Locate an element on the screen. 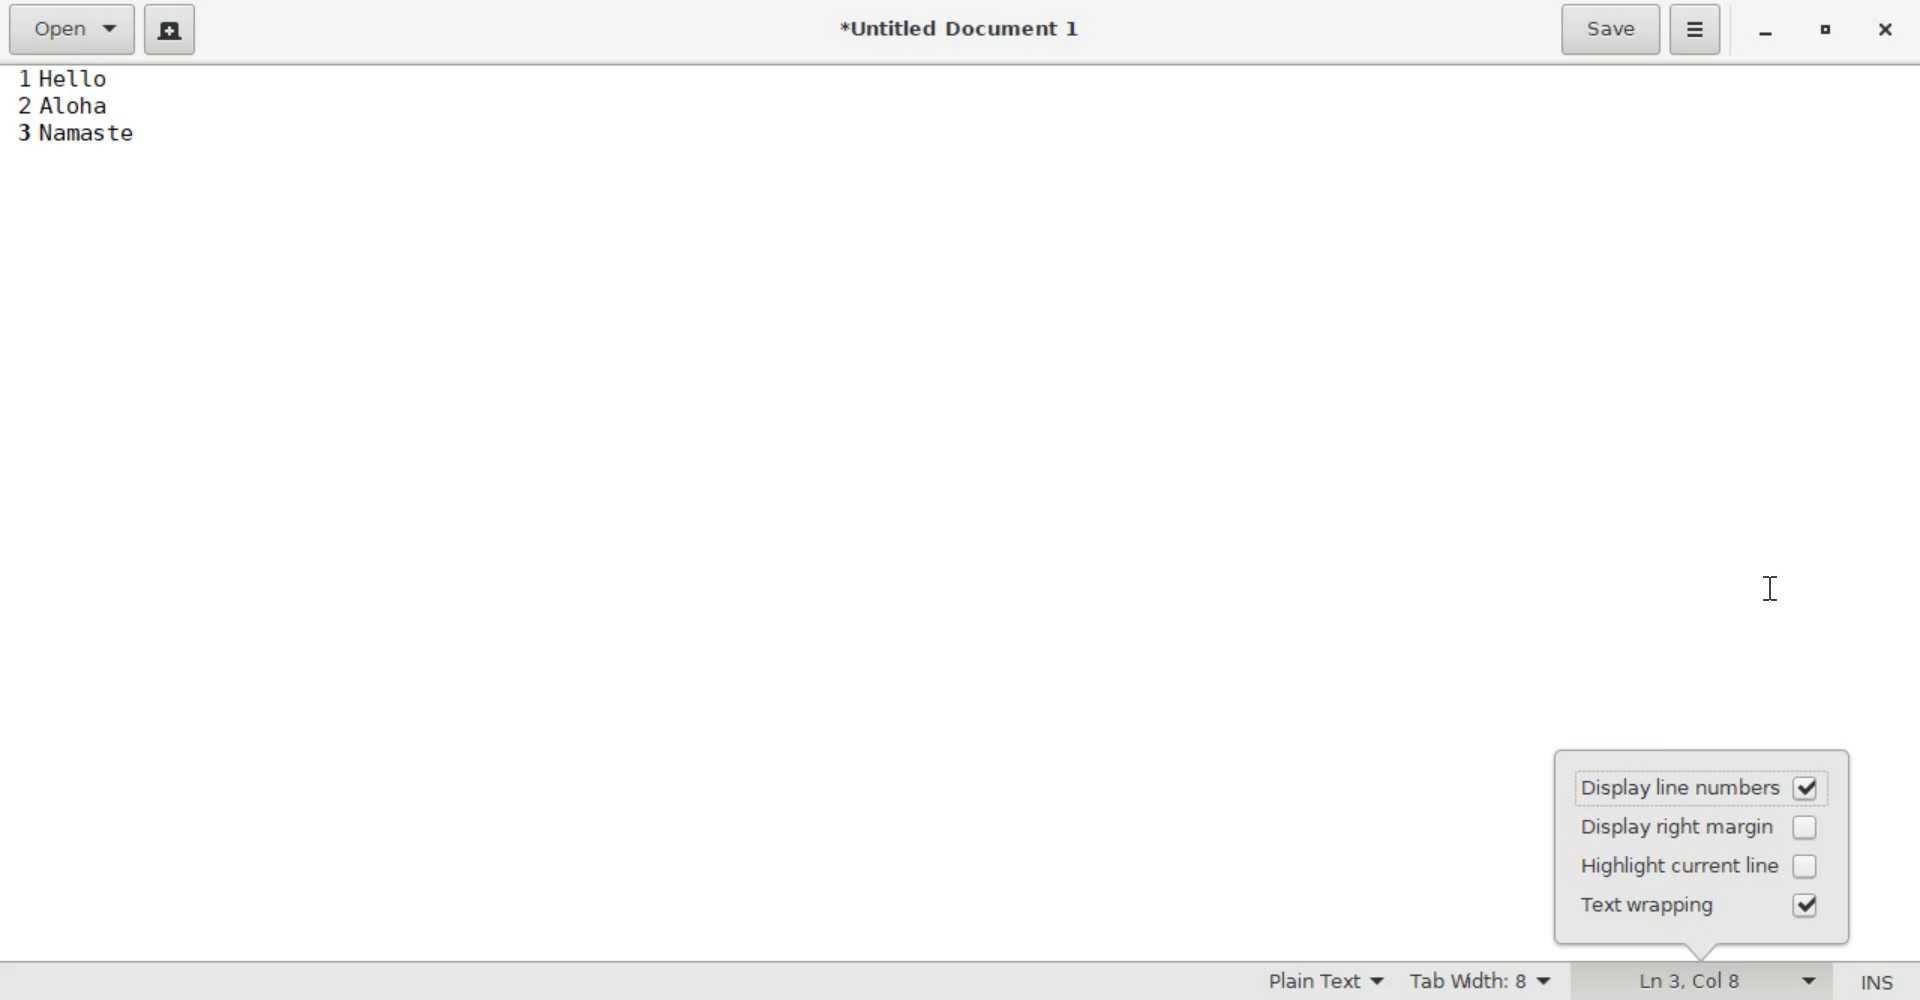 This screenshot has height=1000, width=1920. Unselected Checkbox is located at coordinates (1804, 866).